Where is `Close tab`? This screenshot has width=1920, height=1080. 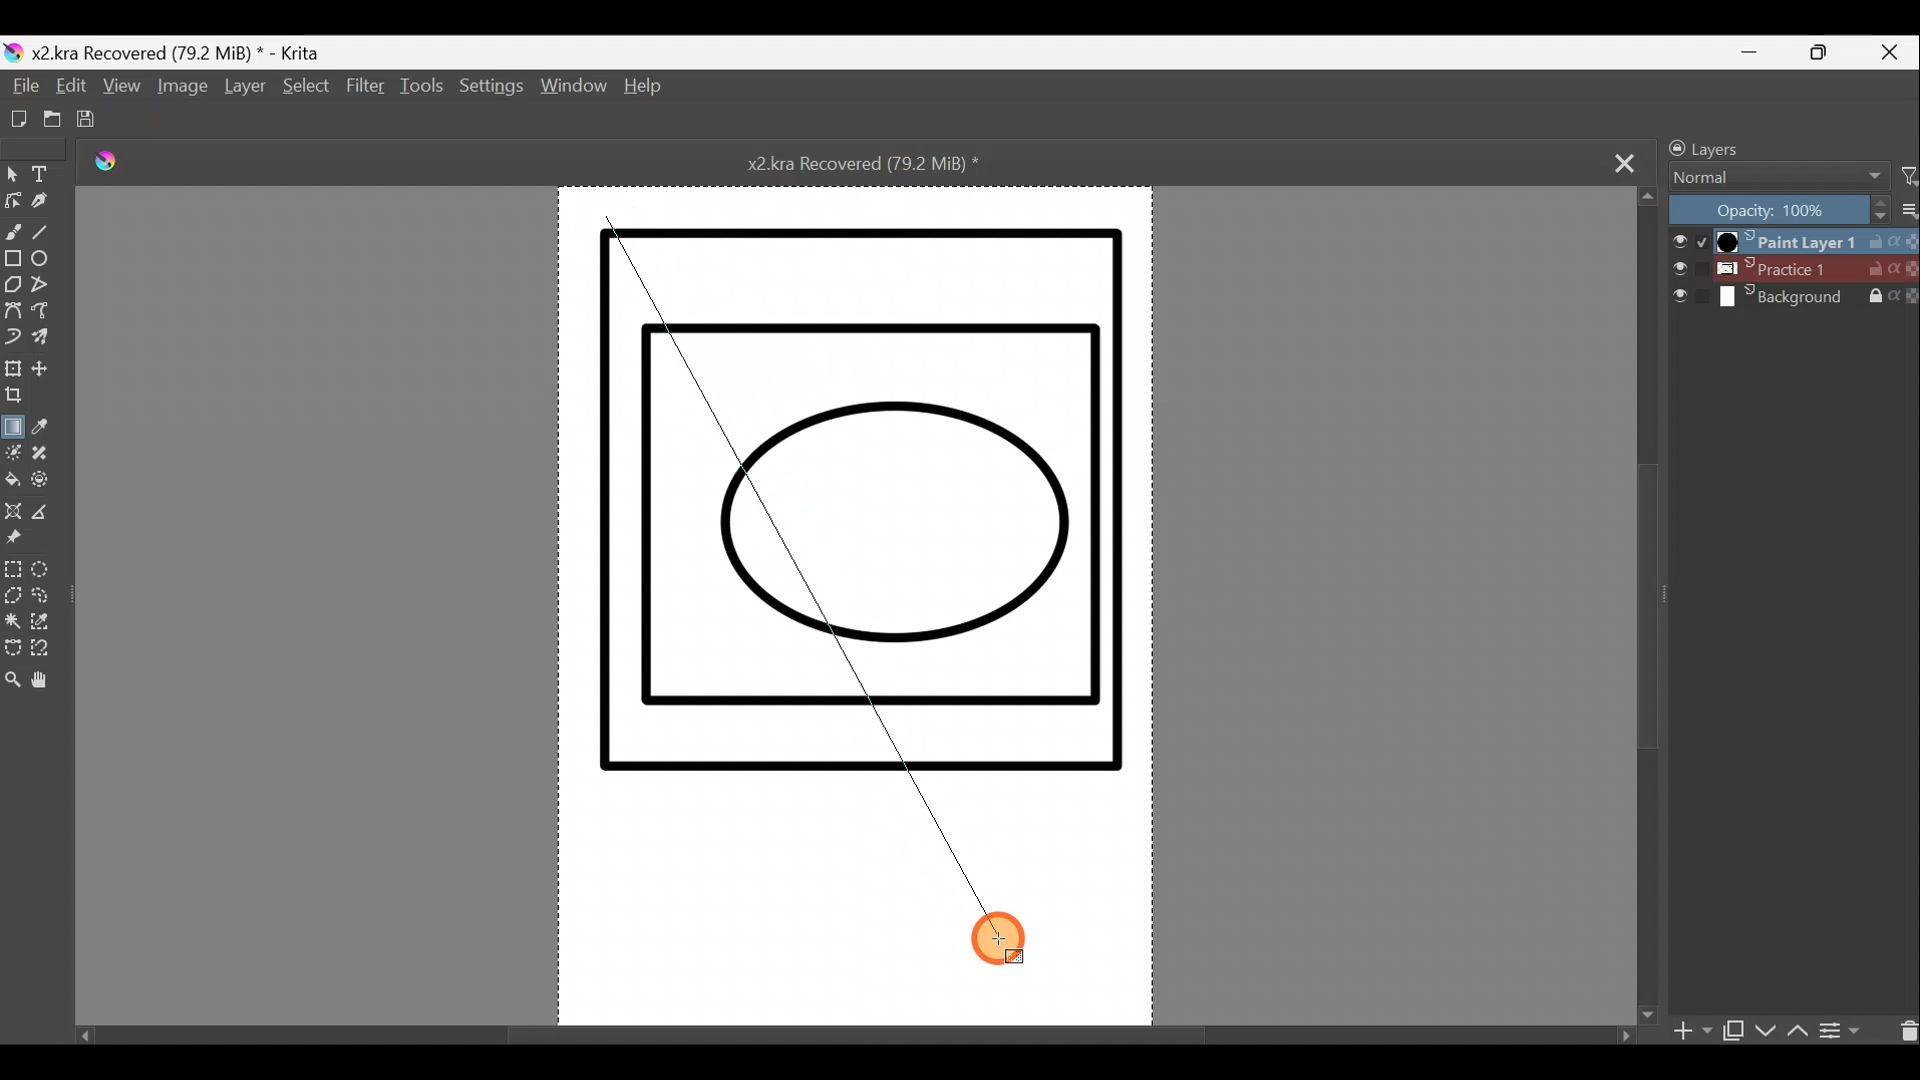
Close tab is located at coordinates (1625, 161).